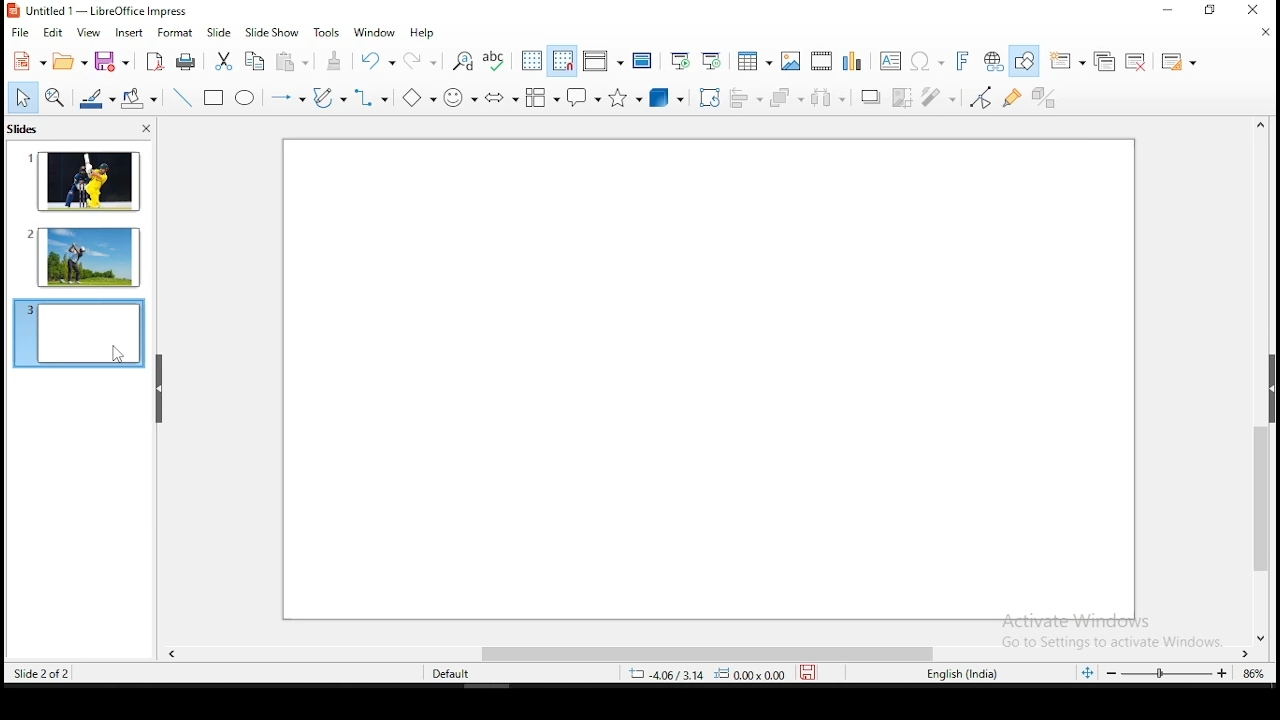 This screenshot has width=1280, height=720. What do you see at coordinates (827, 97) in the screenshot?
I see `distribute` at bounding box center [827, 97].